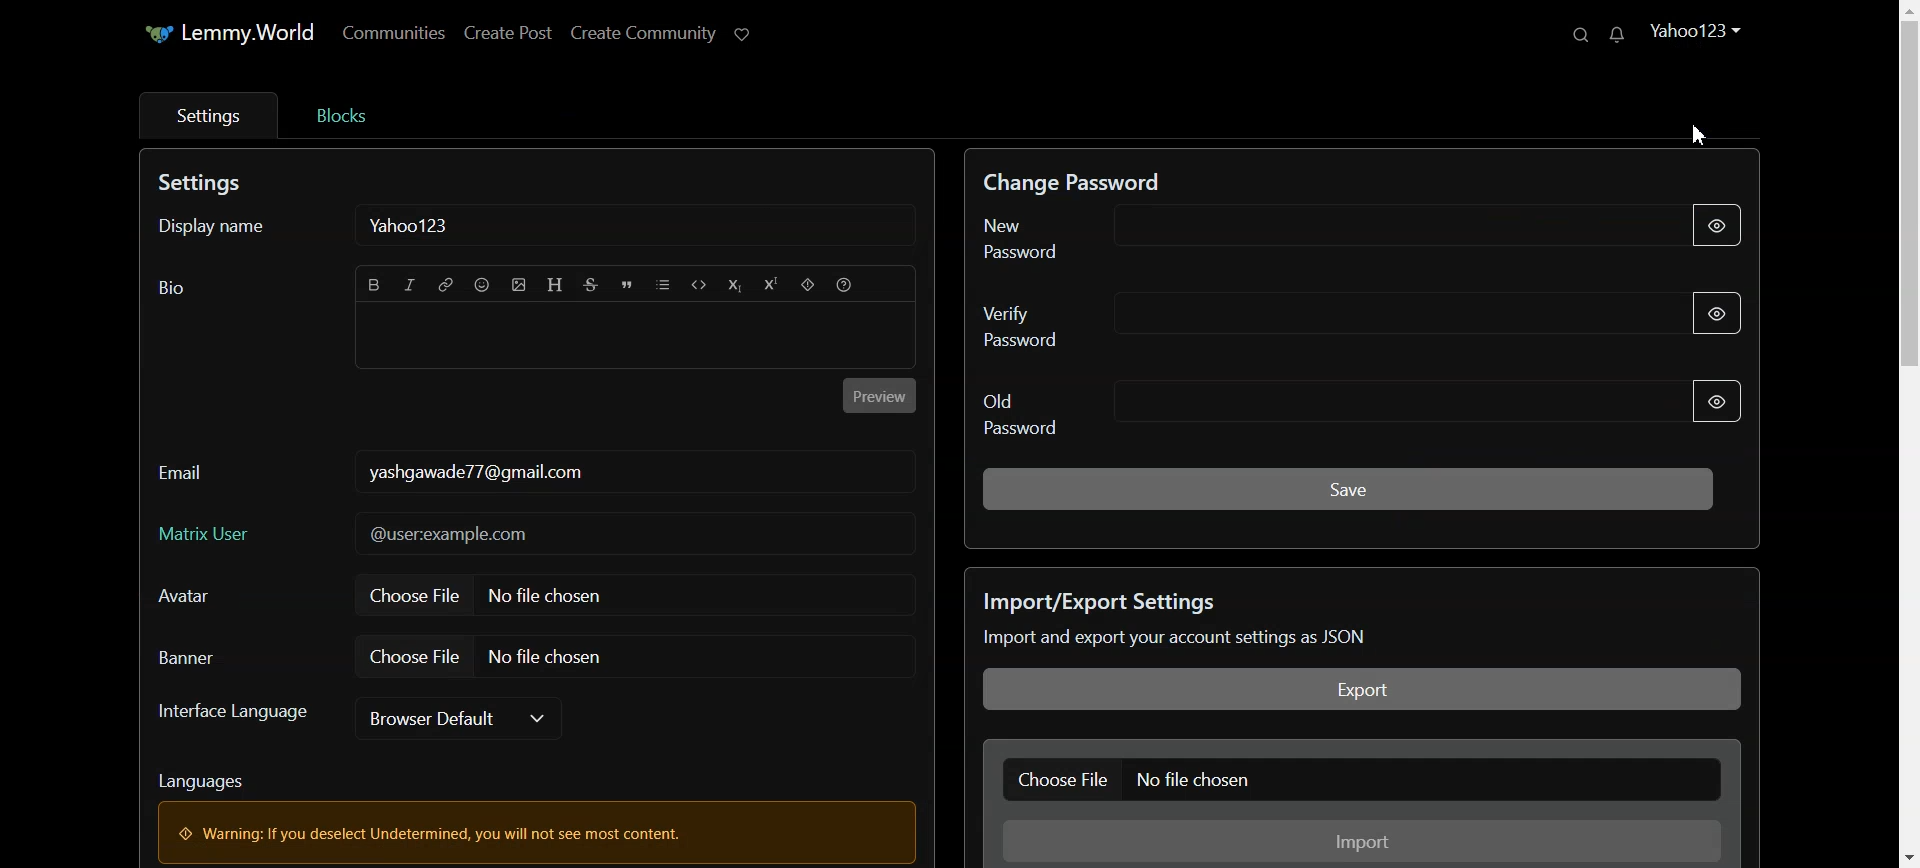 This screenshot has width=1920, height=868. I want to click on Interface Language, so click(233, 718).